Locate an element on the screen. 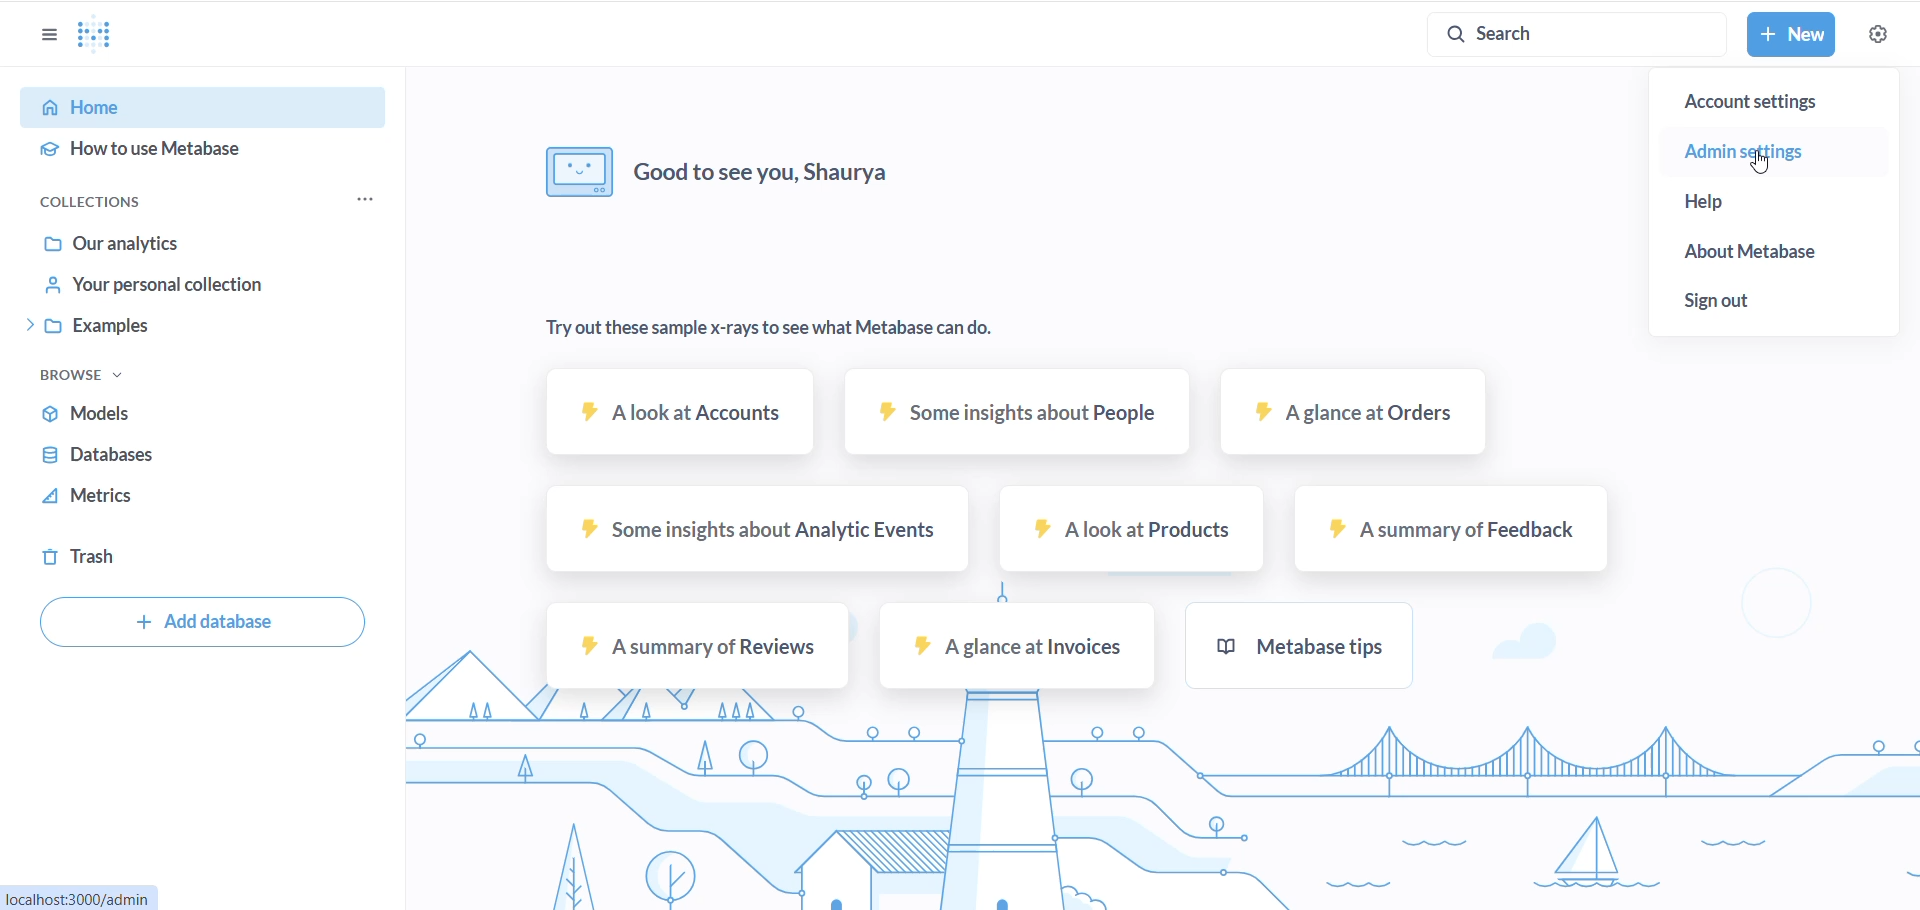  SEARCH BUTTON is located at coordinates (1568, 33).